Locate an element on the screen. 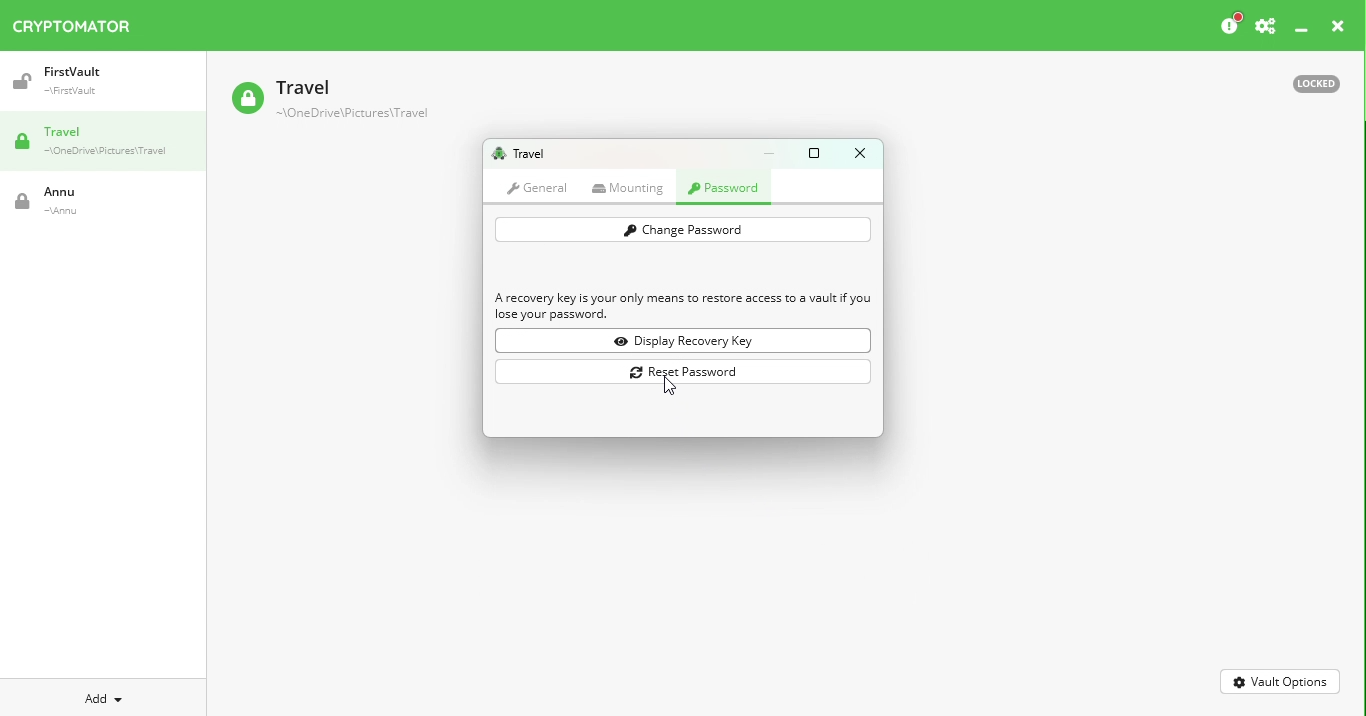 This screenshot has height=716, width=1366. Preferences is located at coordinates (1265, 27).